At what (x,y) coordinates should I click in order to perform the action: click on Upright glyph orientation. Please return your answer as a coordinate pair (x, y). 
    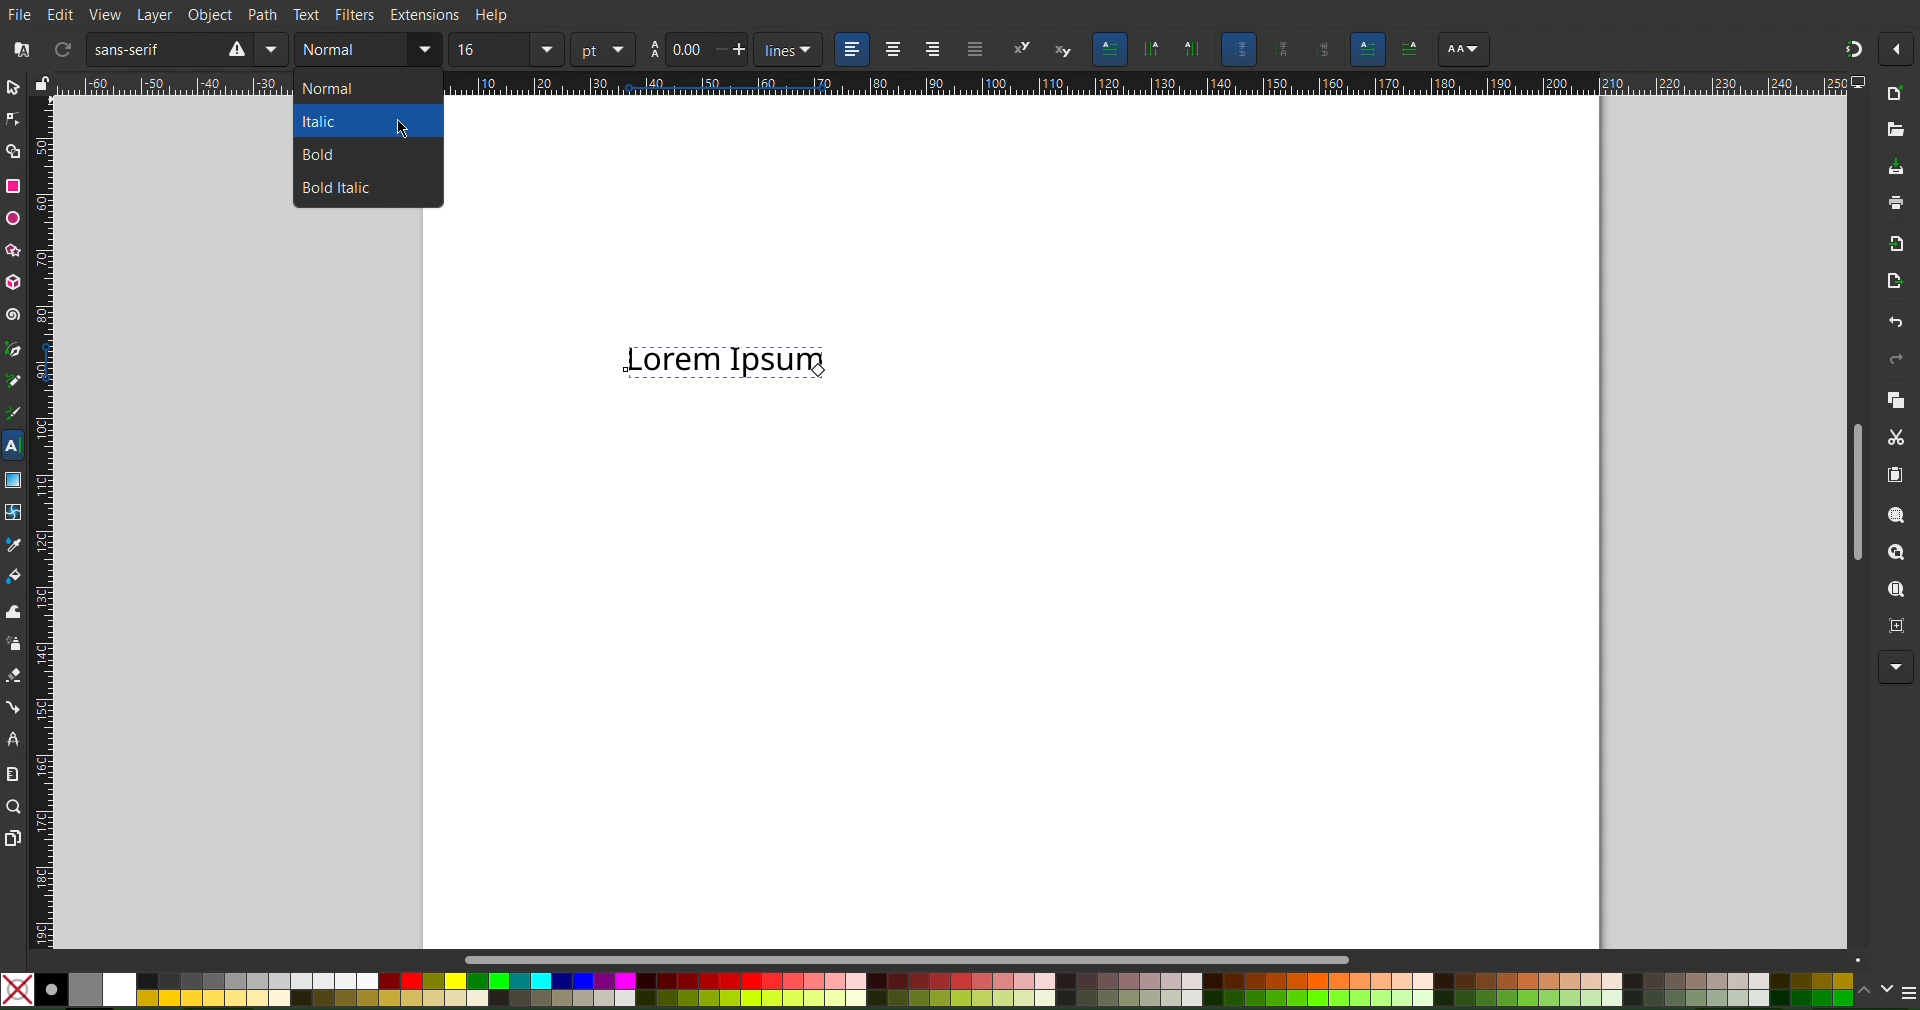
    Looking at the image, I should click on (1288, 52).